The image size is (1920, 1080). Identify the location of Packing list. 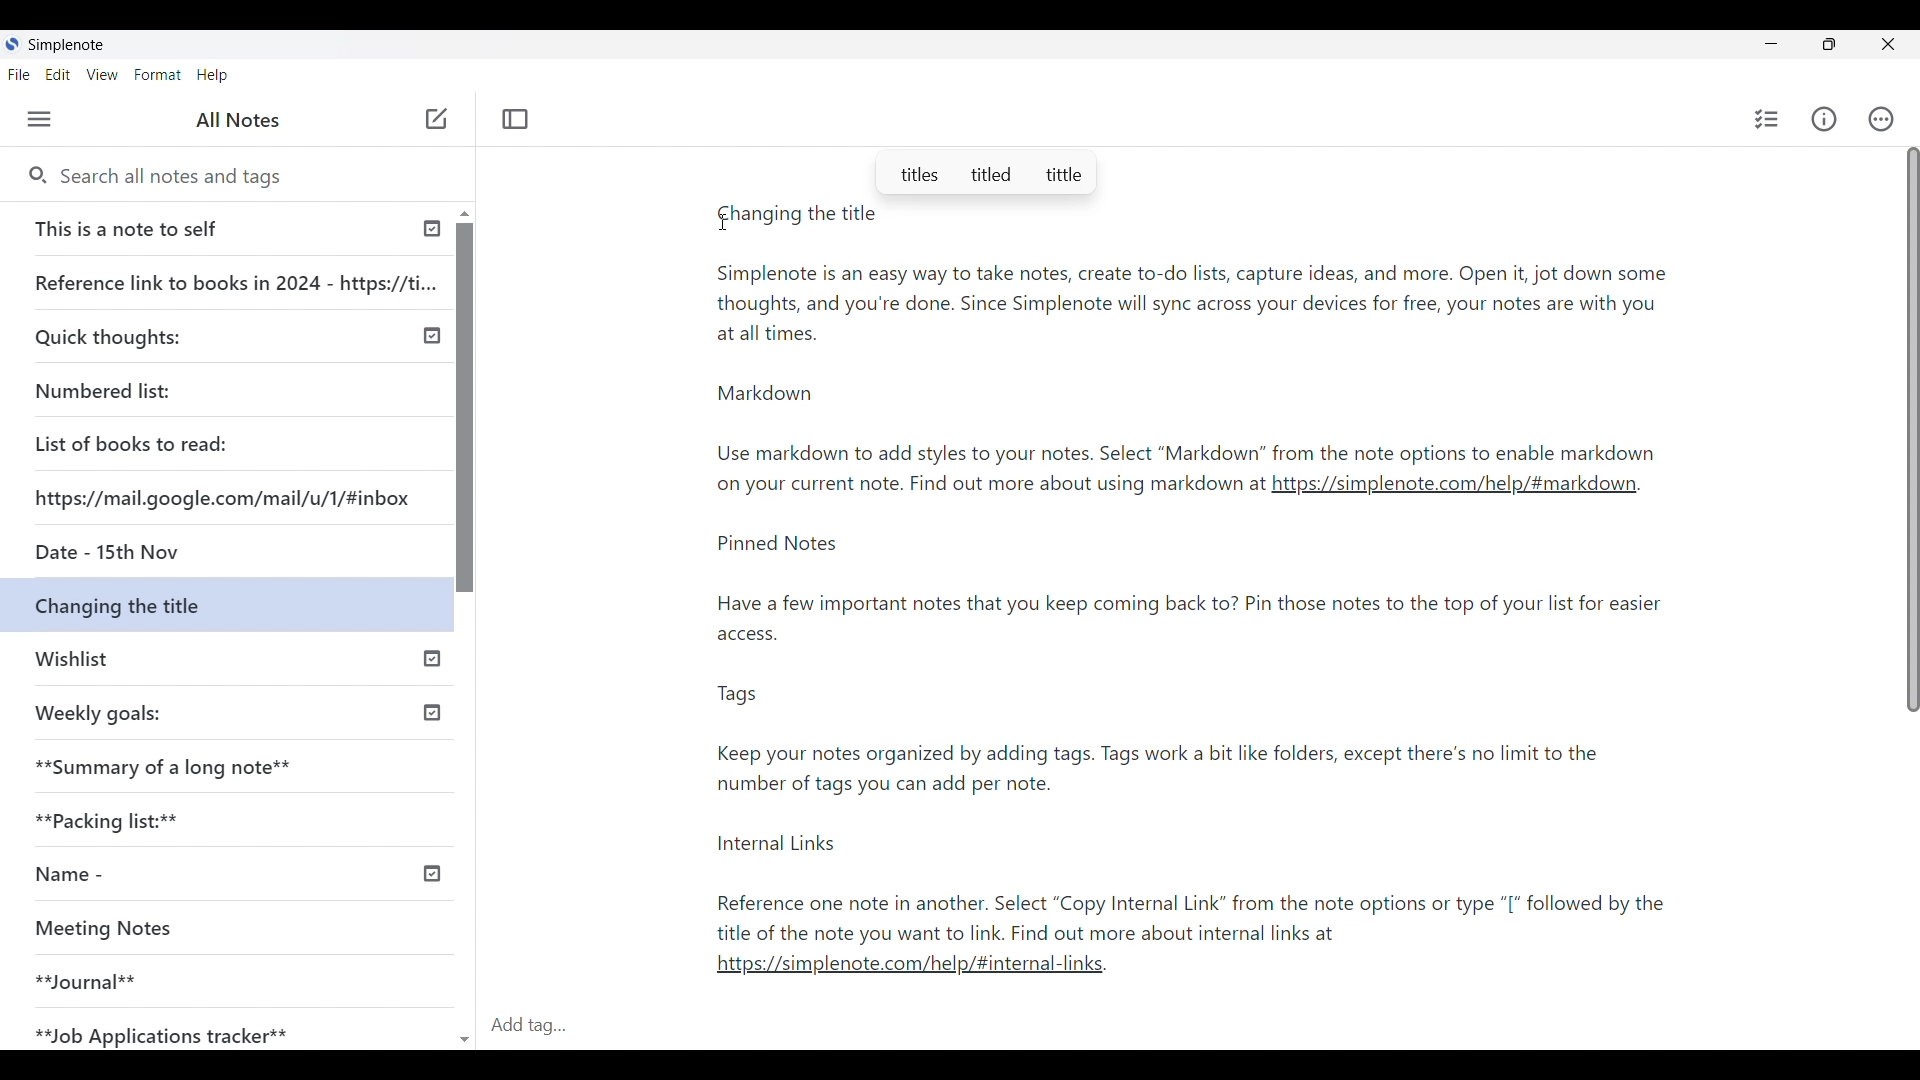
(104, 820).